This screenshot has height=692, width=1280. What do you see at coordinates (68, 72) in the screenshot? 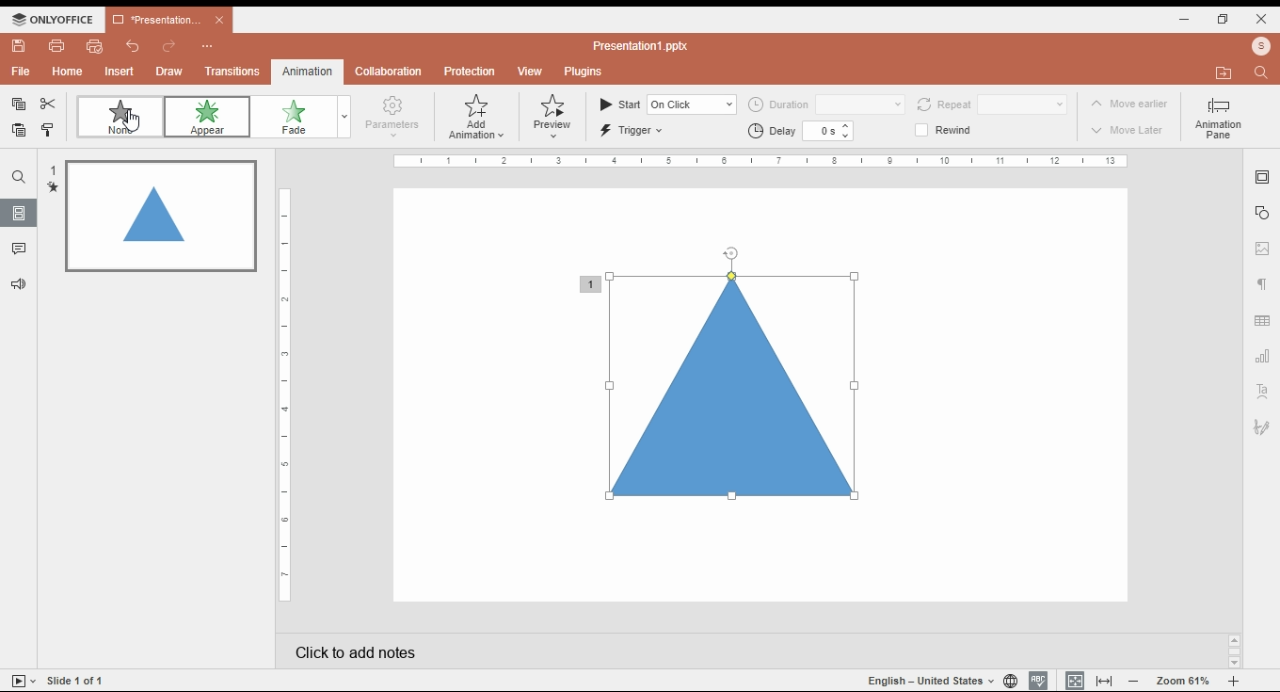
I see `home` at bounding box center [68, 72].